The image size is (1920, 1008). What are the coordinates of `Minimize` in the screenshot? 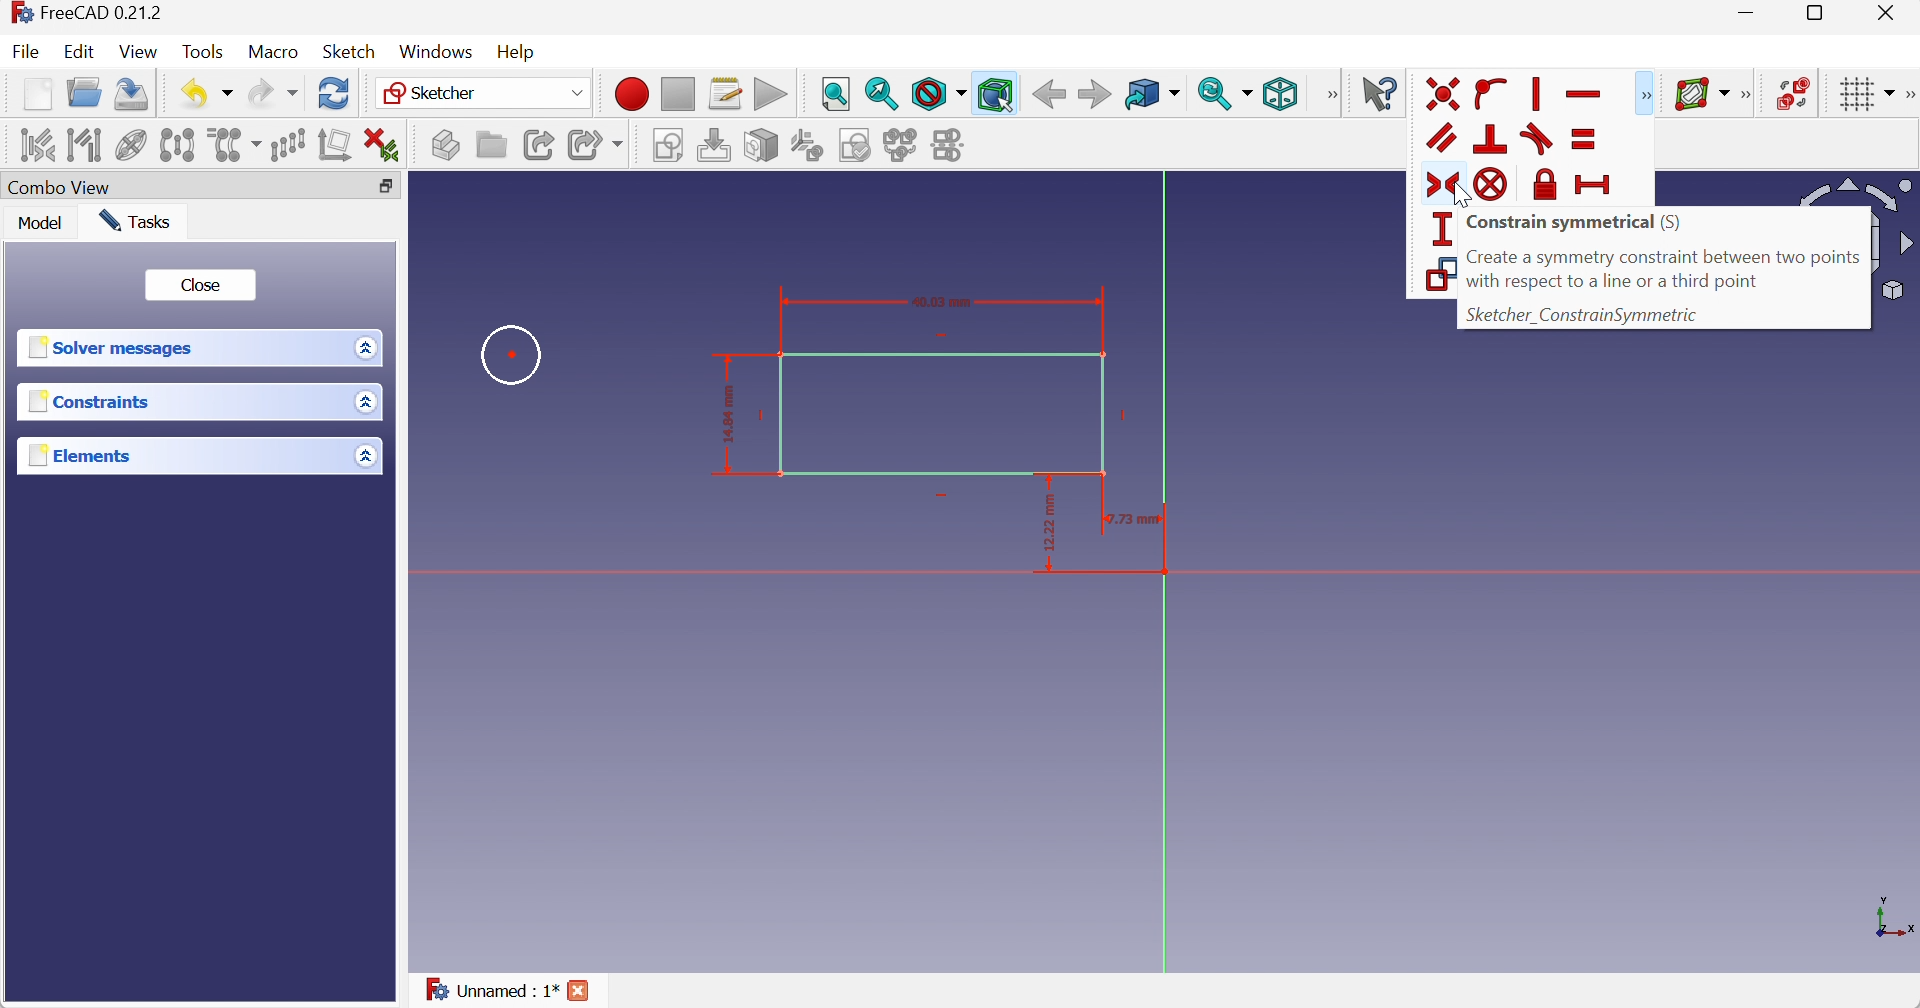 It's located at (1750, 13).